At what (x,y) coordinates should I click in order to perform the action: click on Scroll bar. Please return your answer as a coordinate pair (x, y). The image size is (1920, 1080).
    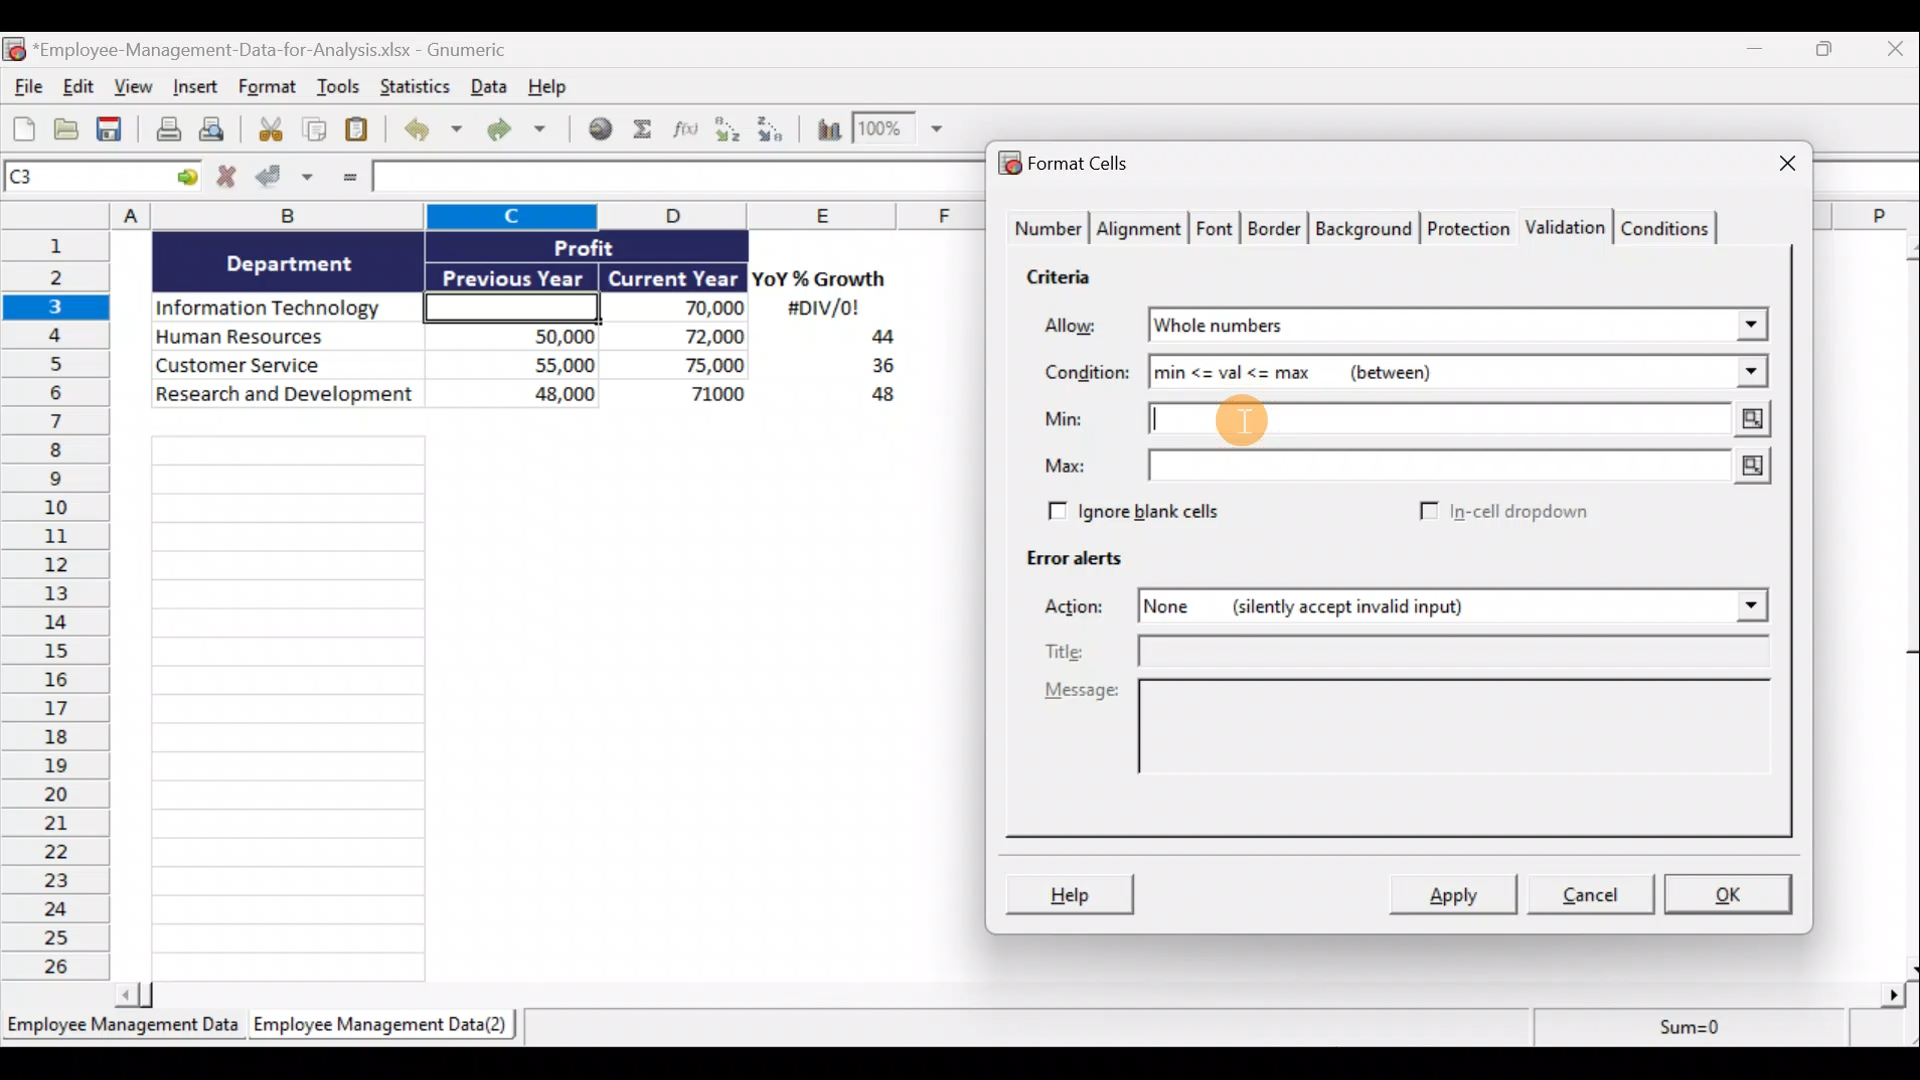
    Looking at the image, I should click on (1903, 603).